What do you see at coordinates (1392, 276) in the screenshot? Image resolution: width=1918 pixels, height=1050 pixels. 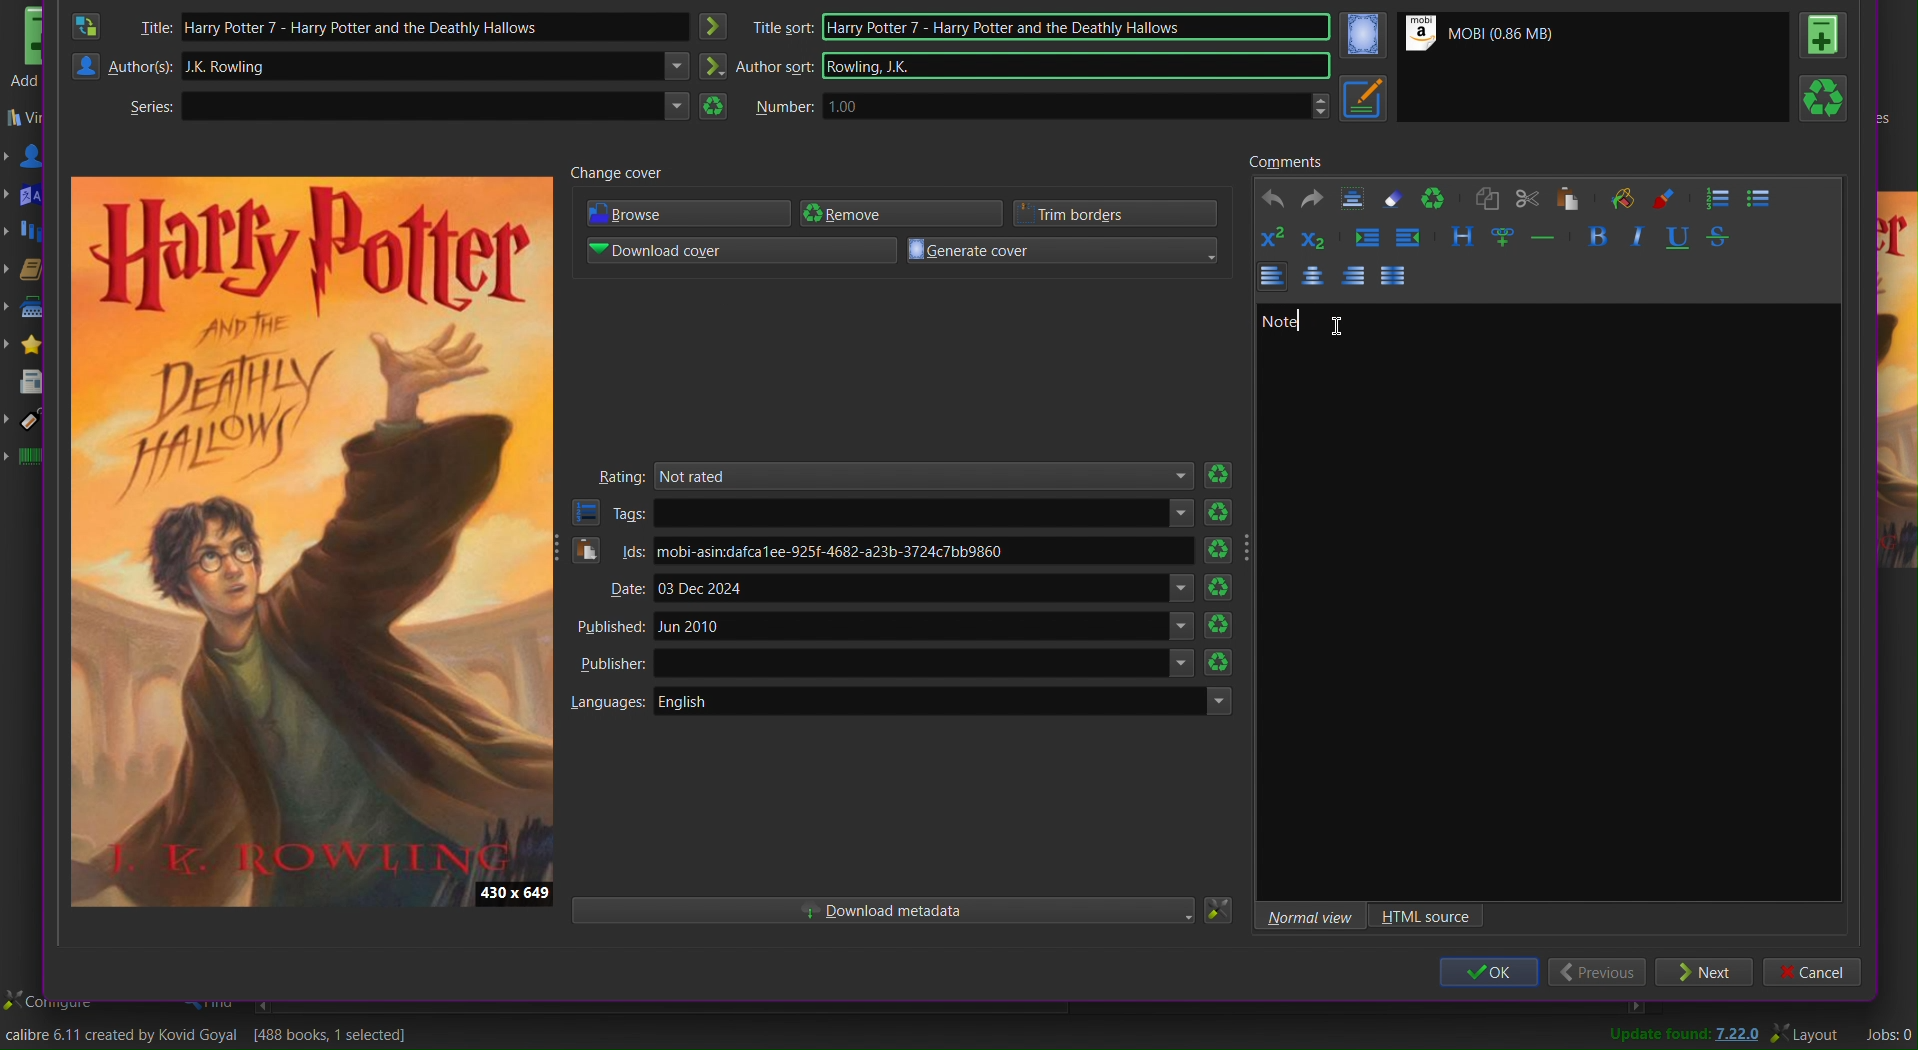 I see `Justify` at bounding box center [1392, 276].